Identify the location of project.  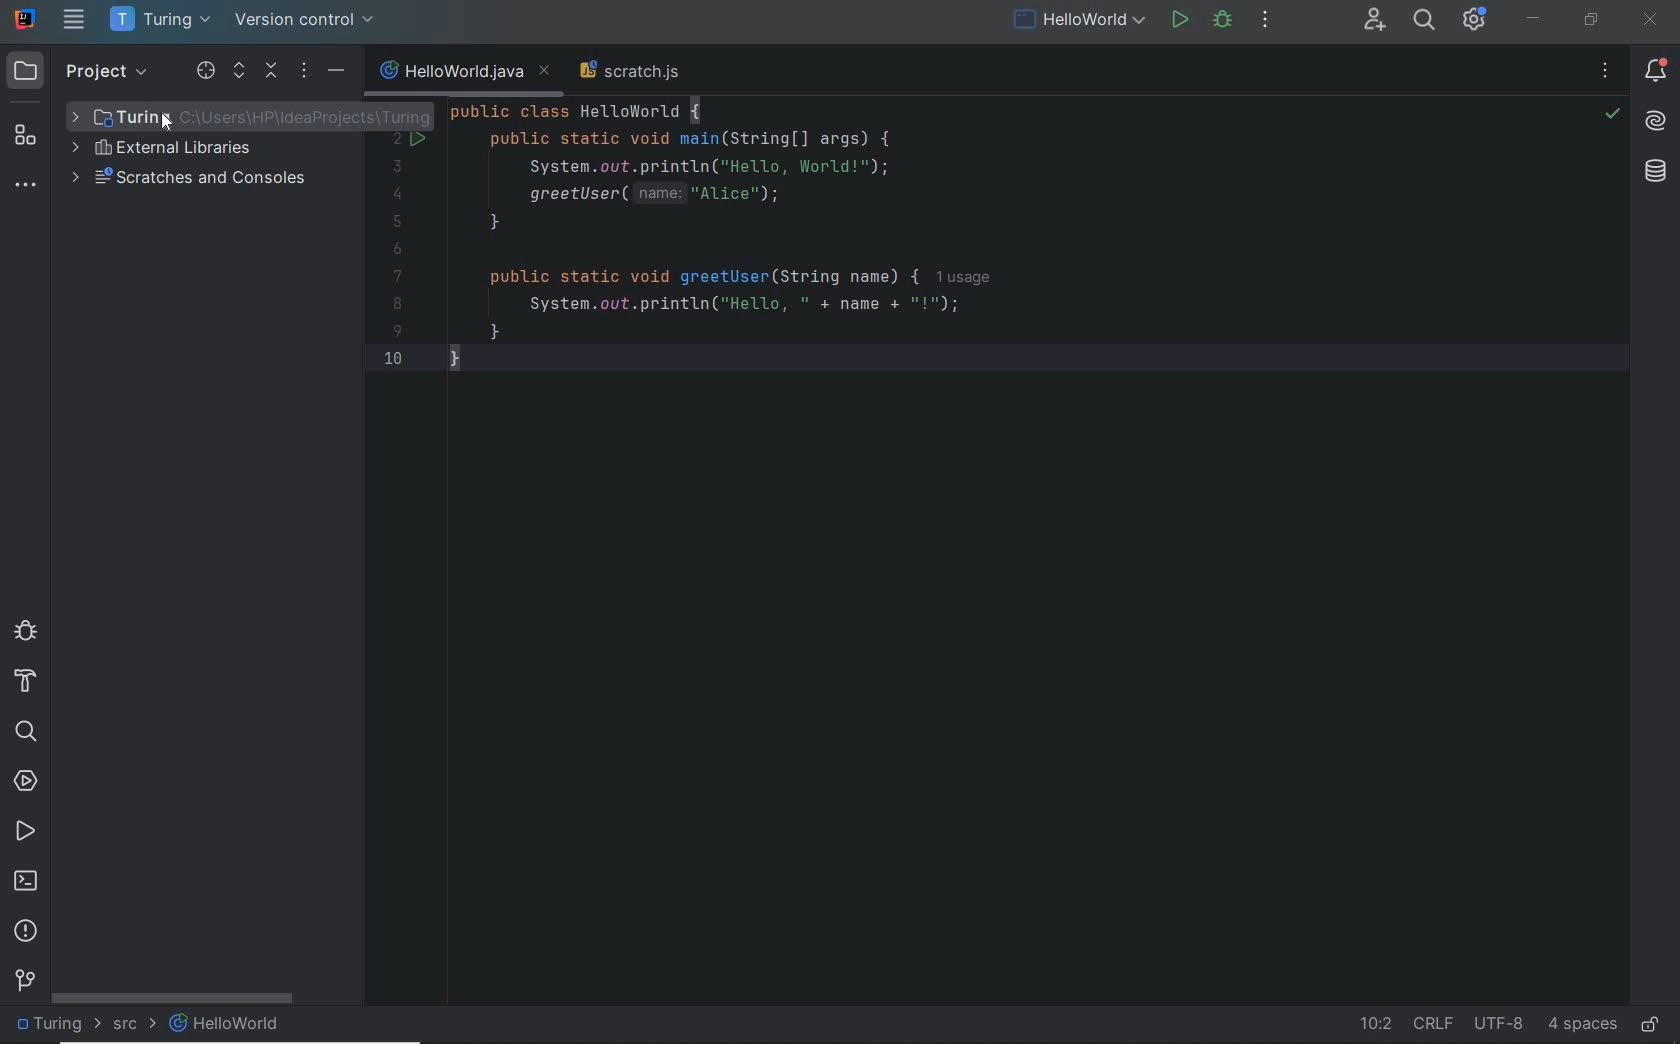
(81, 72).